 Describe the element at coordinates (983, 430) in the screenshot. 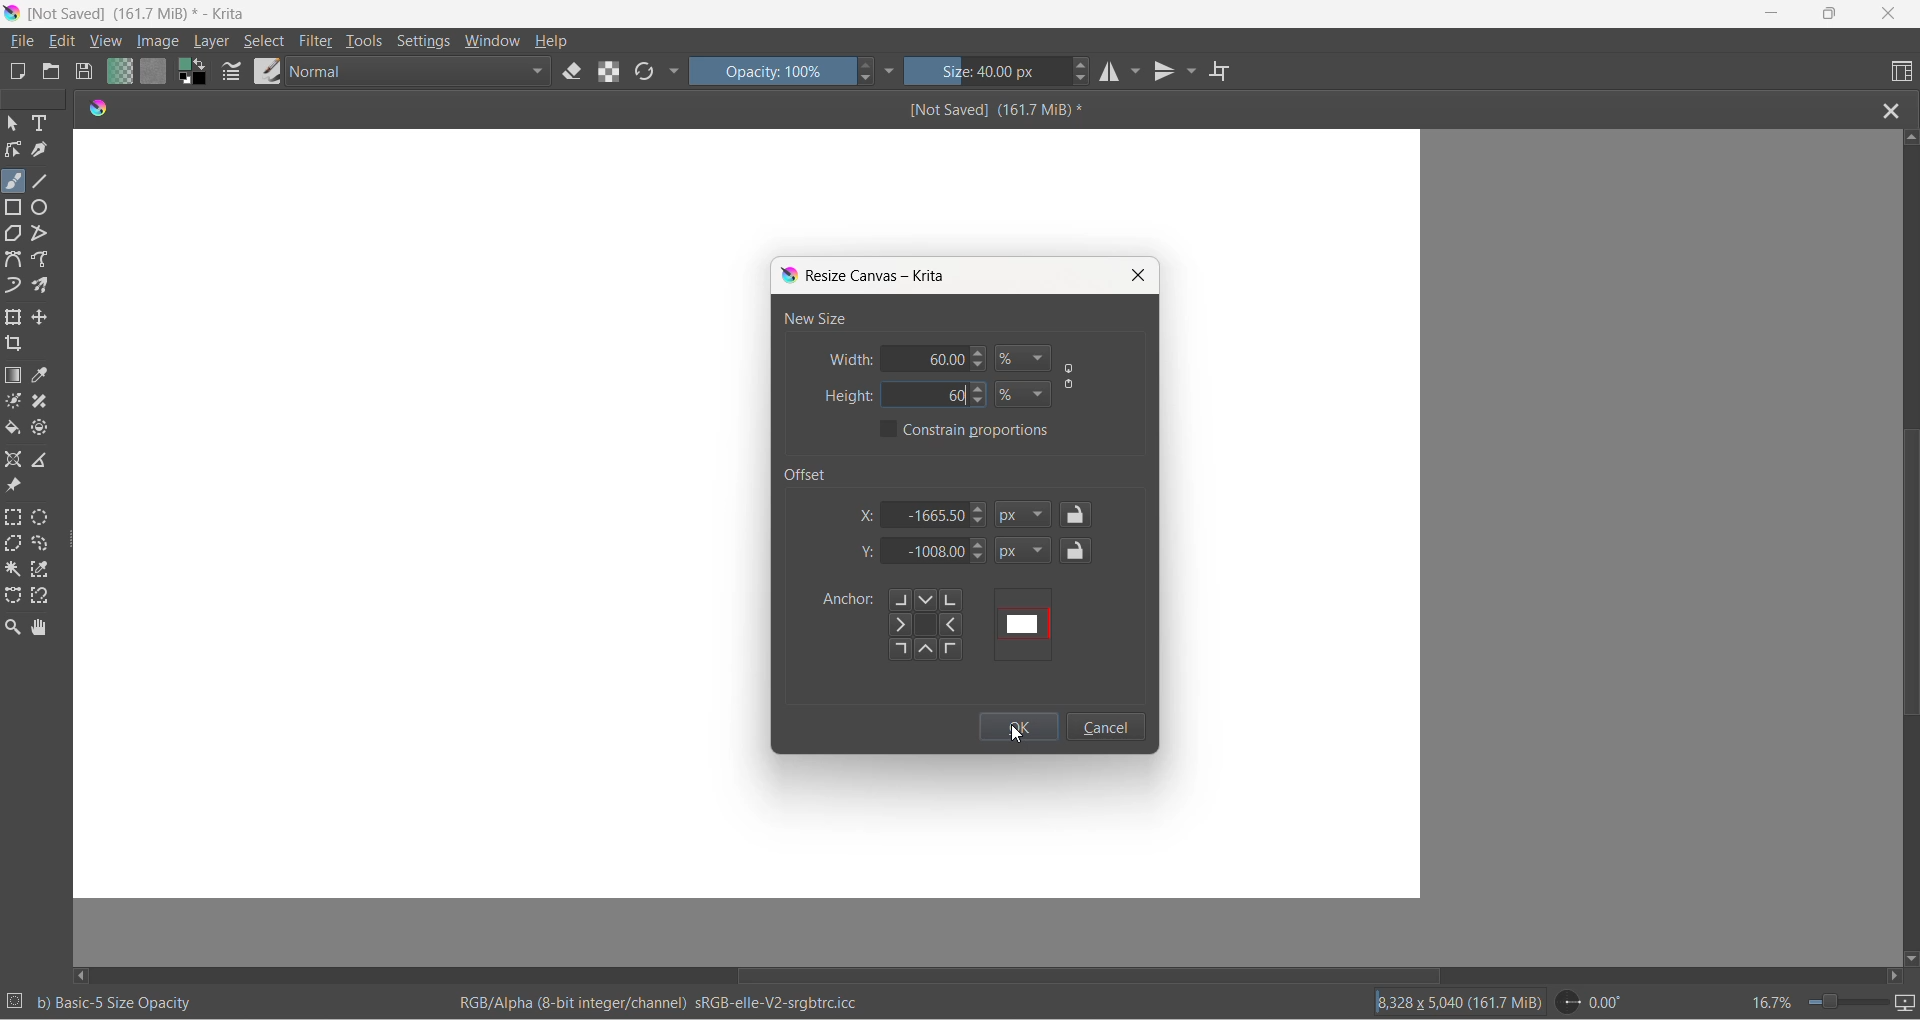

I see `constant proportions` at that location.